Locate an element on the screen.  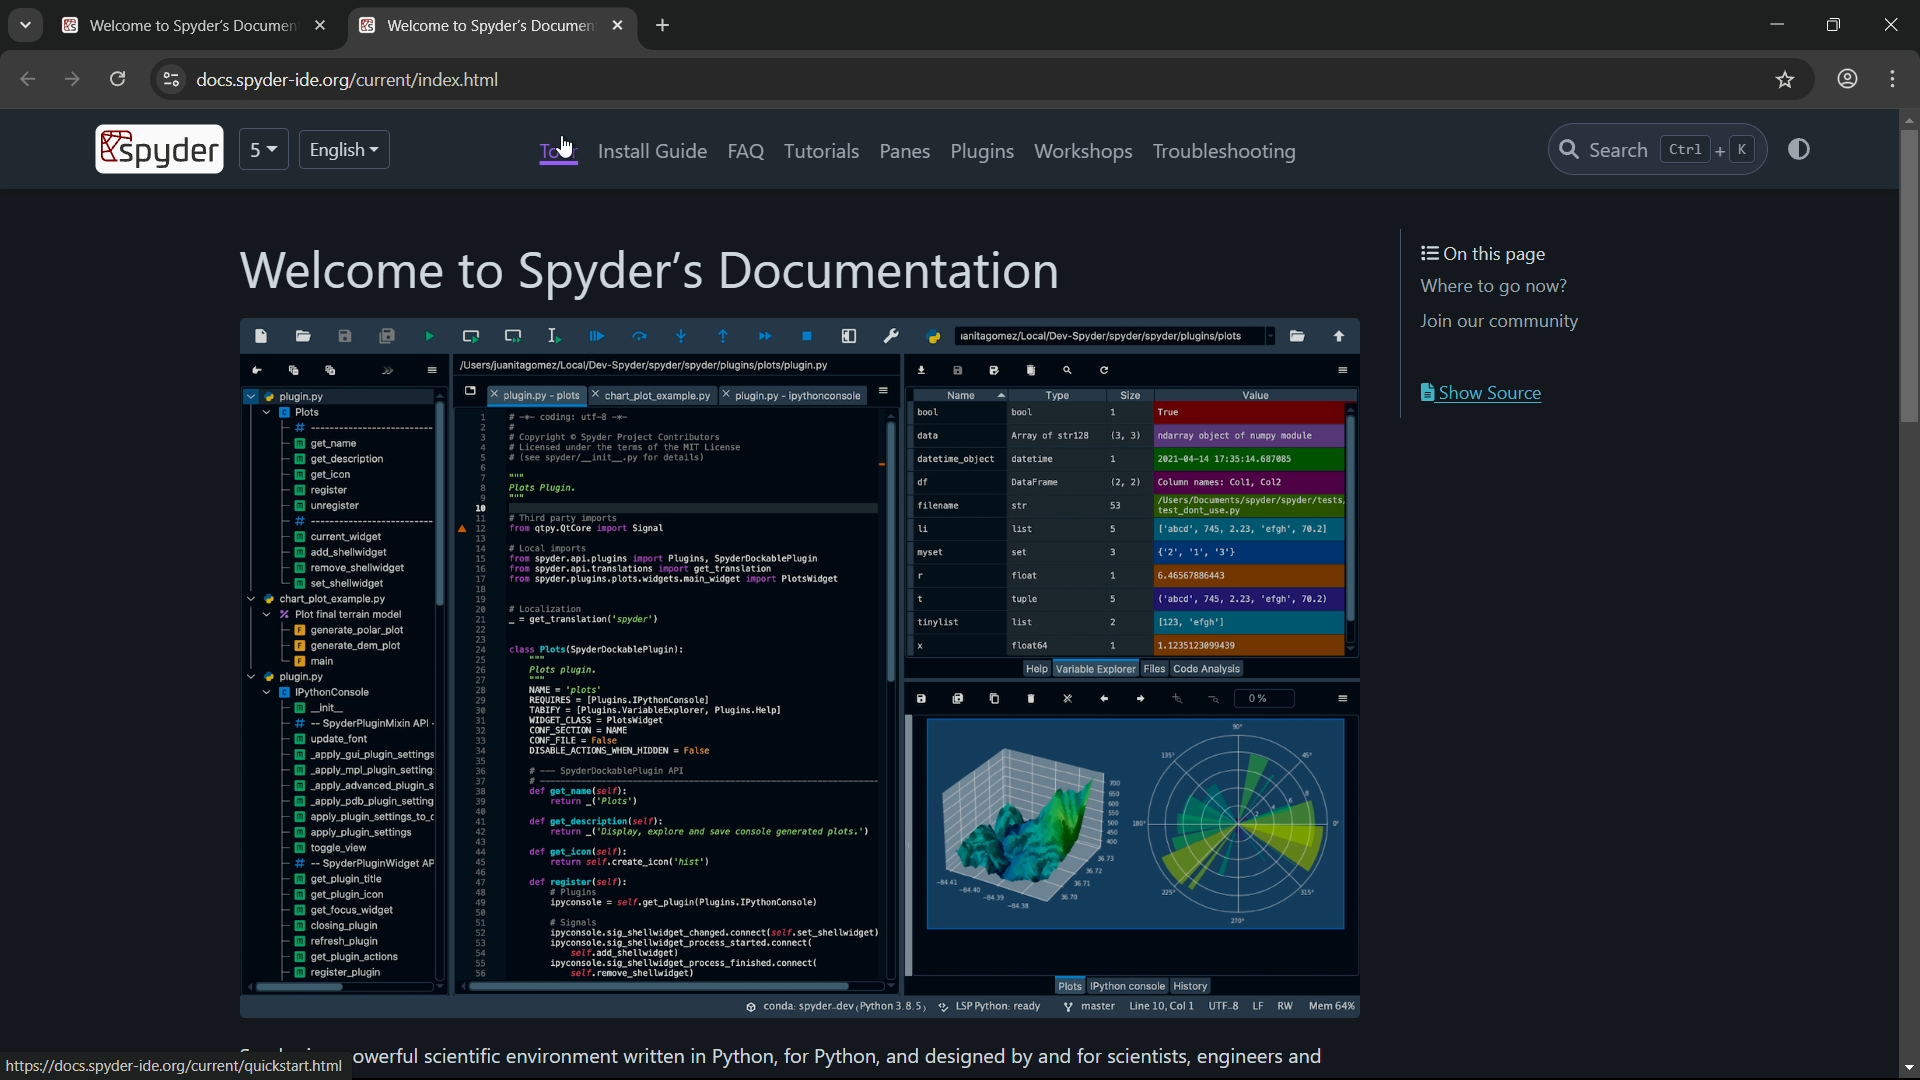
restore is located at coordinates (1839, 22).